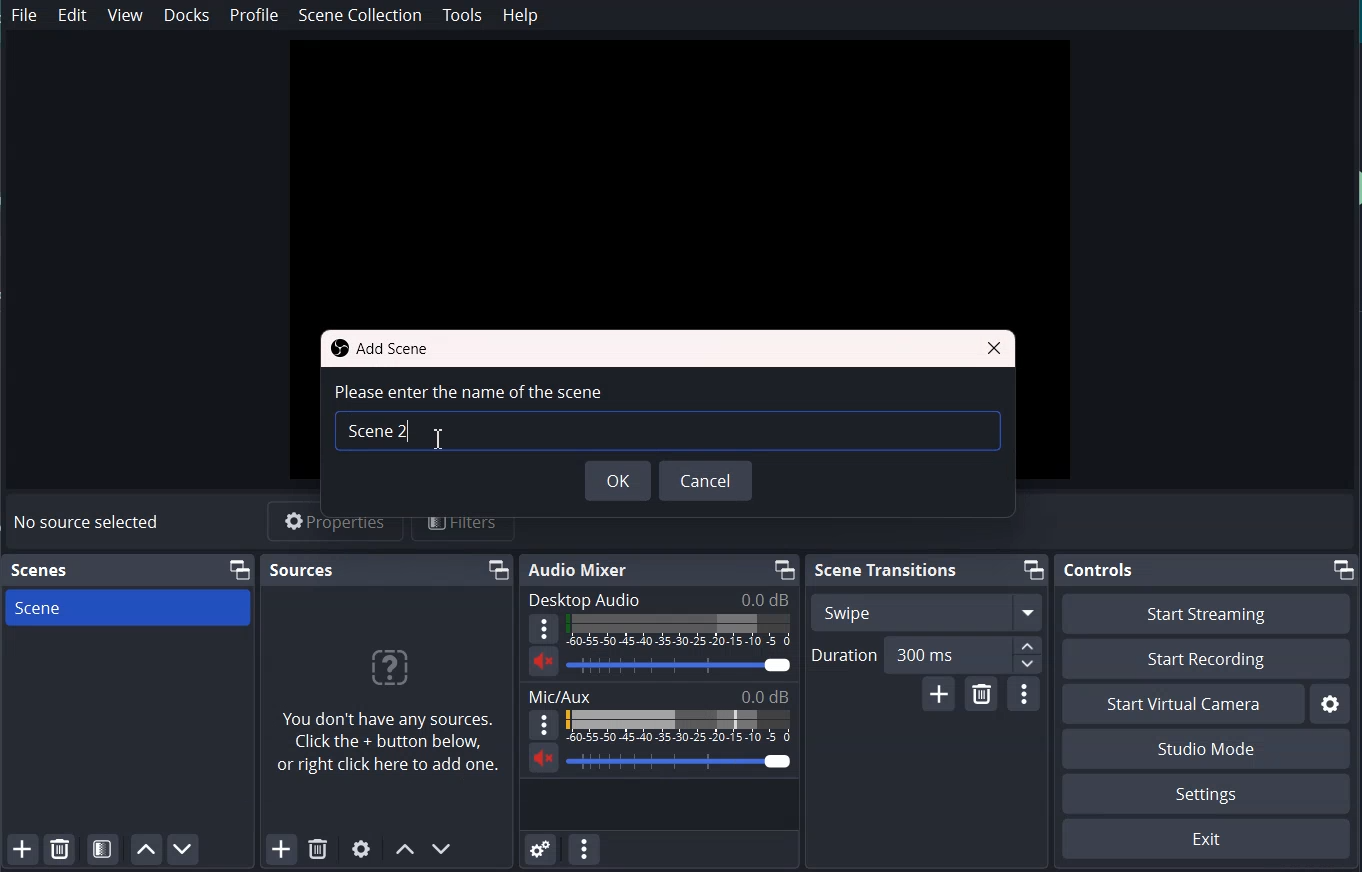 Image resolution: width=1362 pixels, height=872 pixels. I want to click on Scene Transition, so click(887, 571).